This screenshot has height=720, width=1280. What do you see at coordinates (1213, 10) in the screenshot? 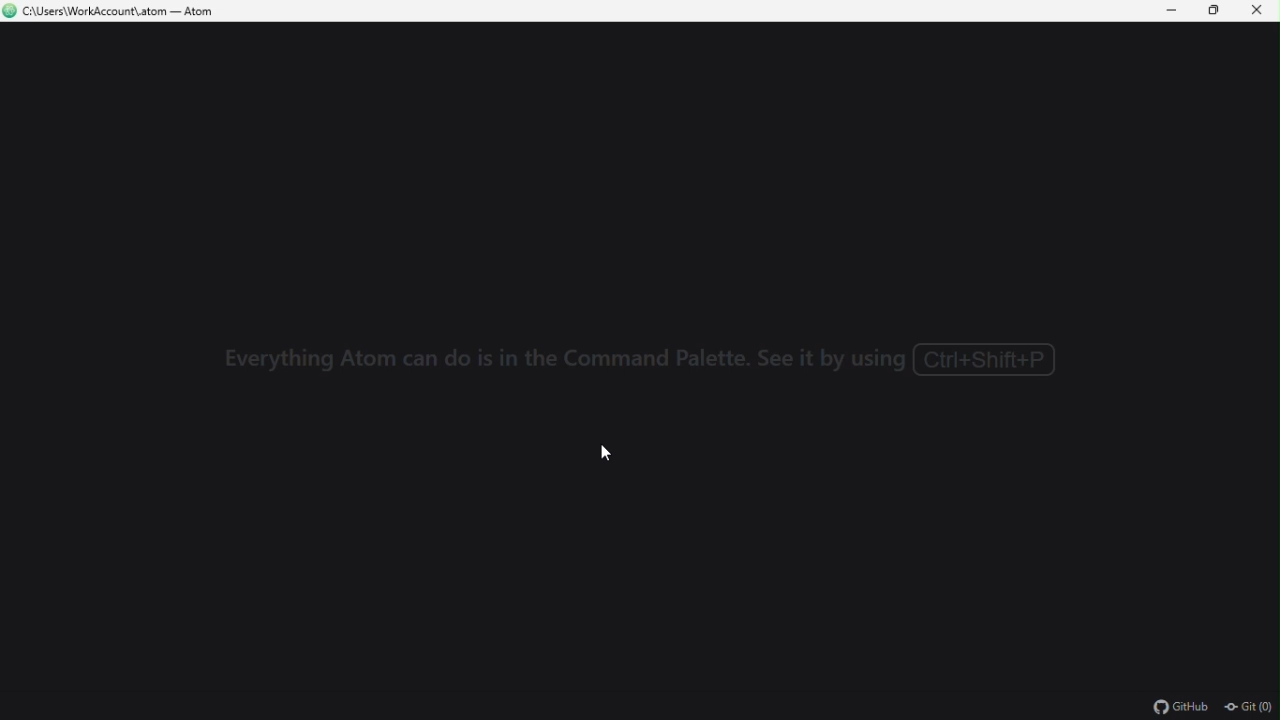
I see `Restore` at bounding box center [1213, 10].